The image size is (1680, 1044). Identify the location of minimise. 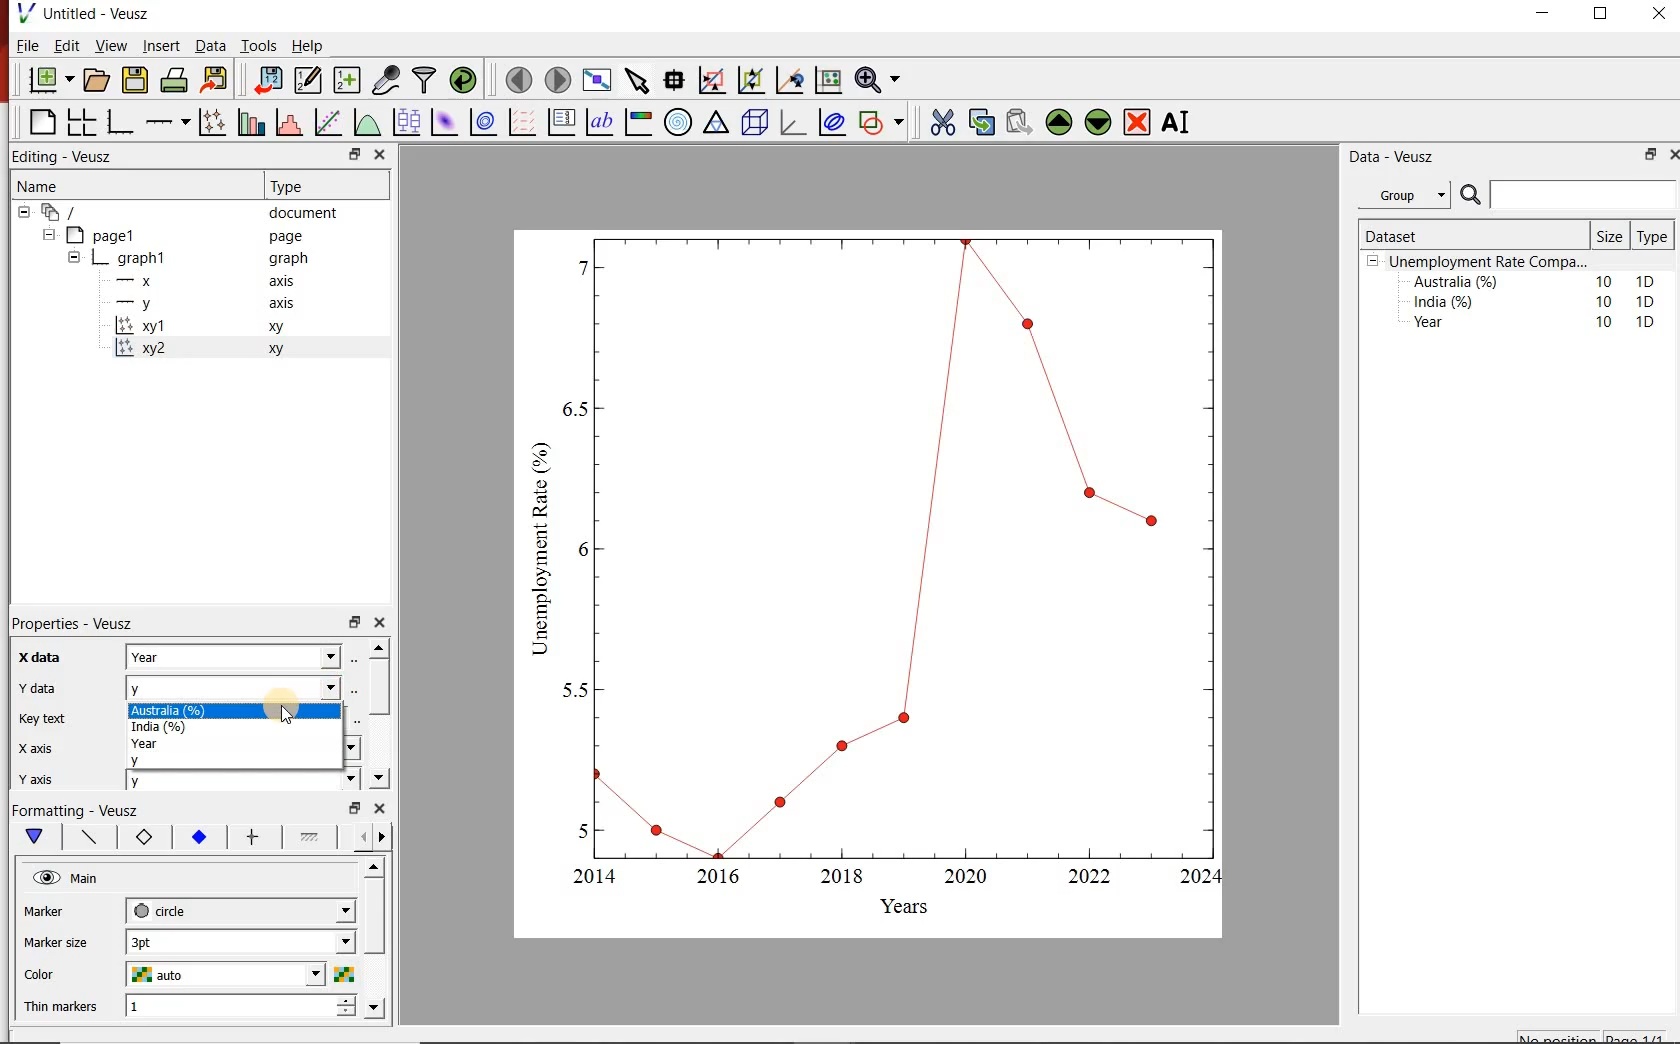
(1548, 18).